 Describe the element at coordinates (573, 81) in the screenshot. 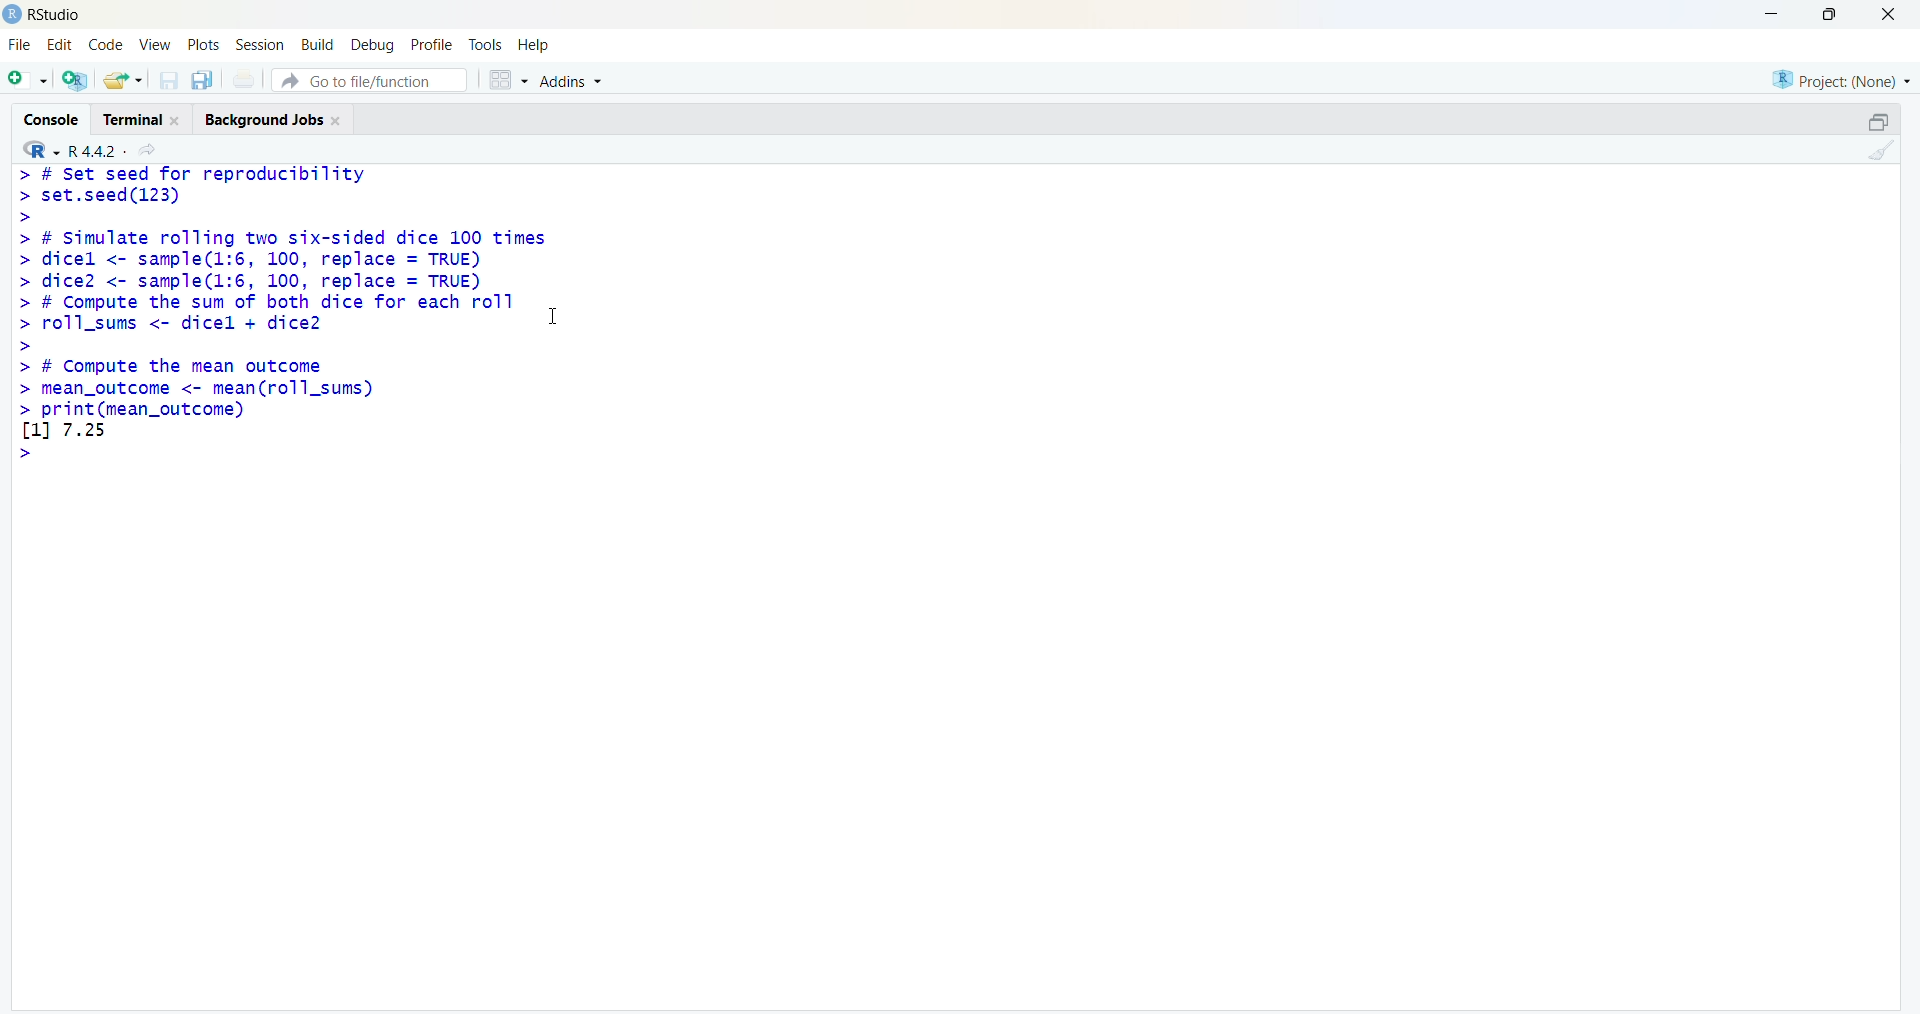

I see `Addins` at that location.